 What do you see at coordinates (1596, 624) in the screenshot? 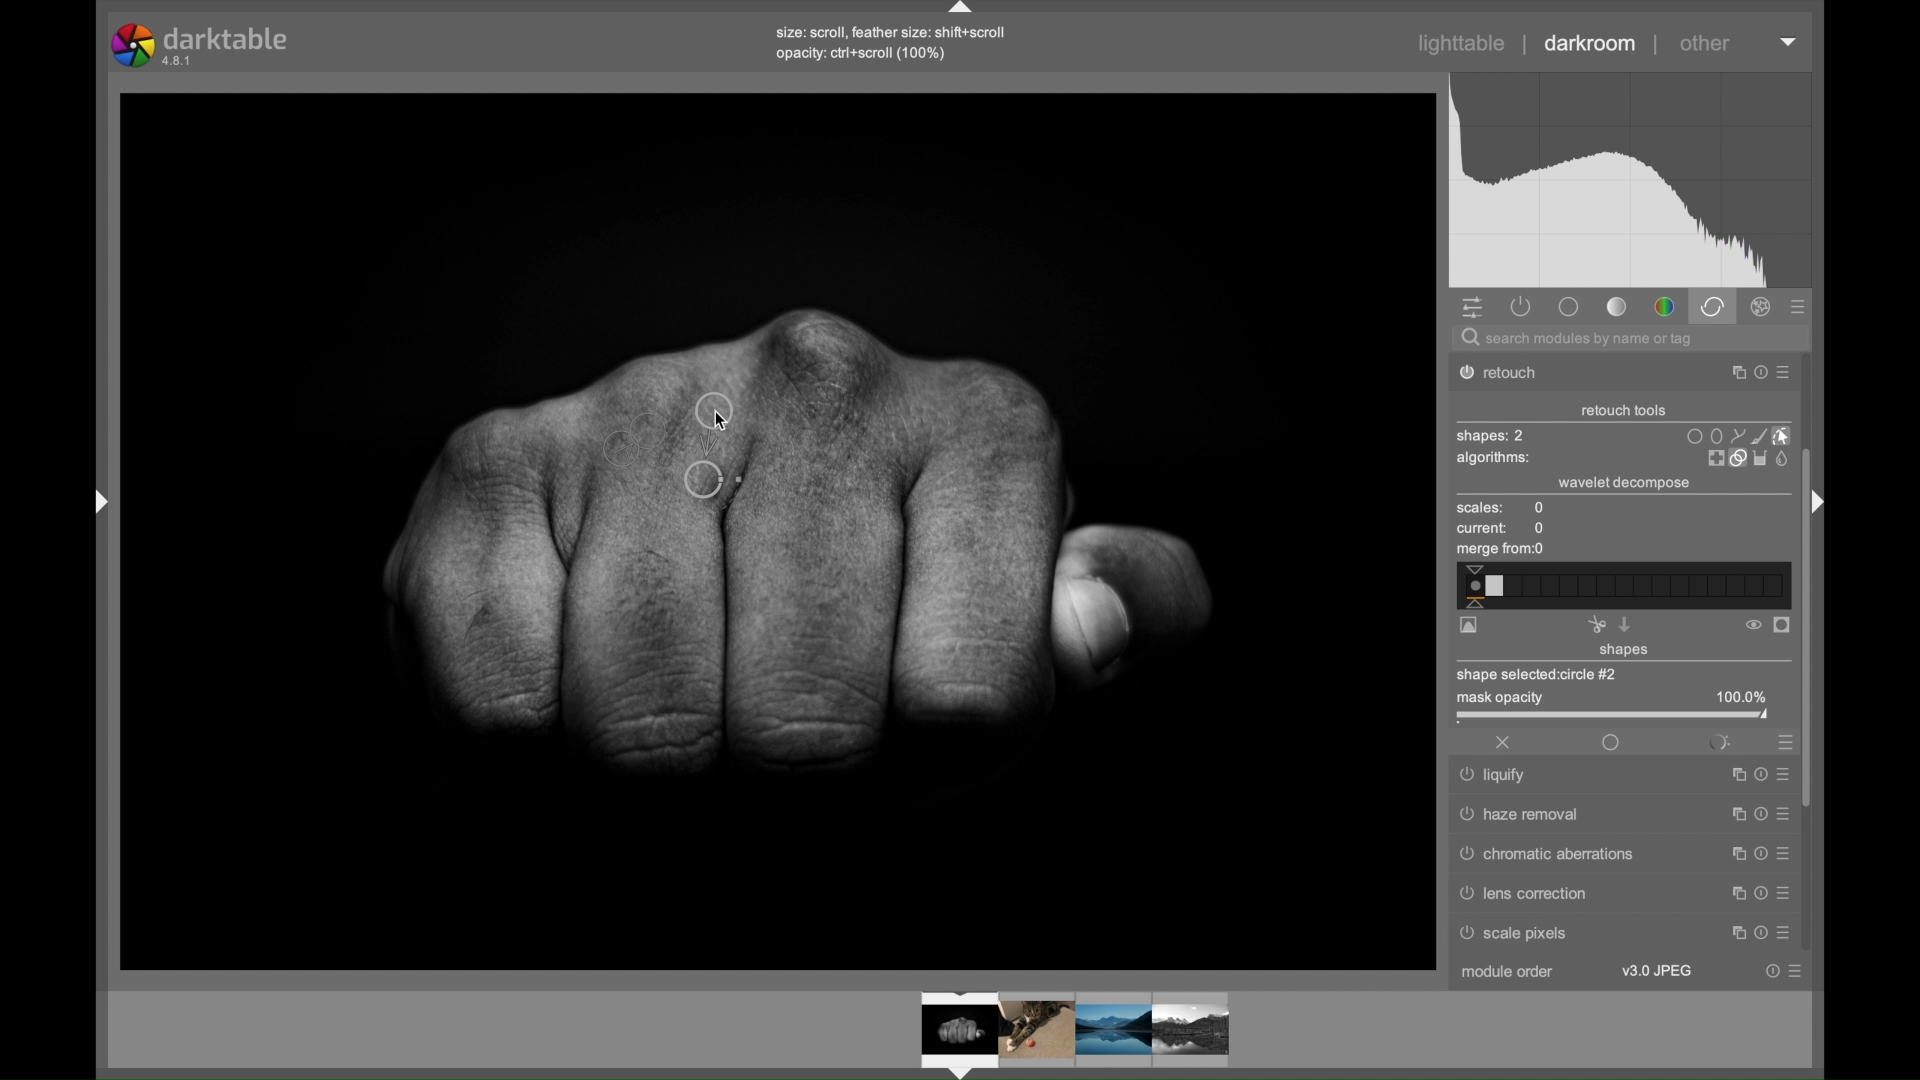
I see `cut` at bounding box center [1596, 624].